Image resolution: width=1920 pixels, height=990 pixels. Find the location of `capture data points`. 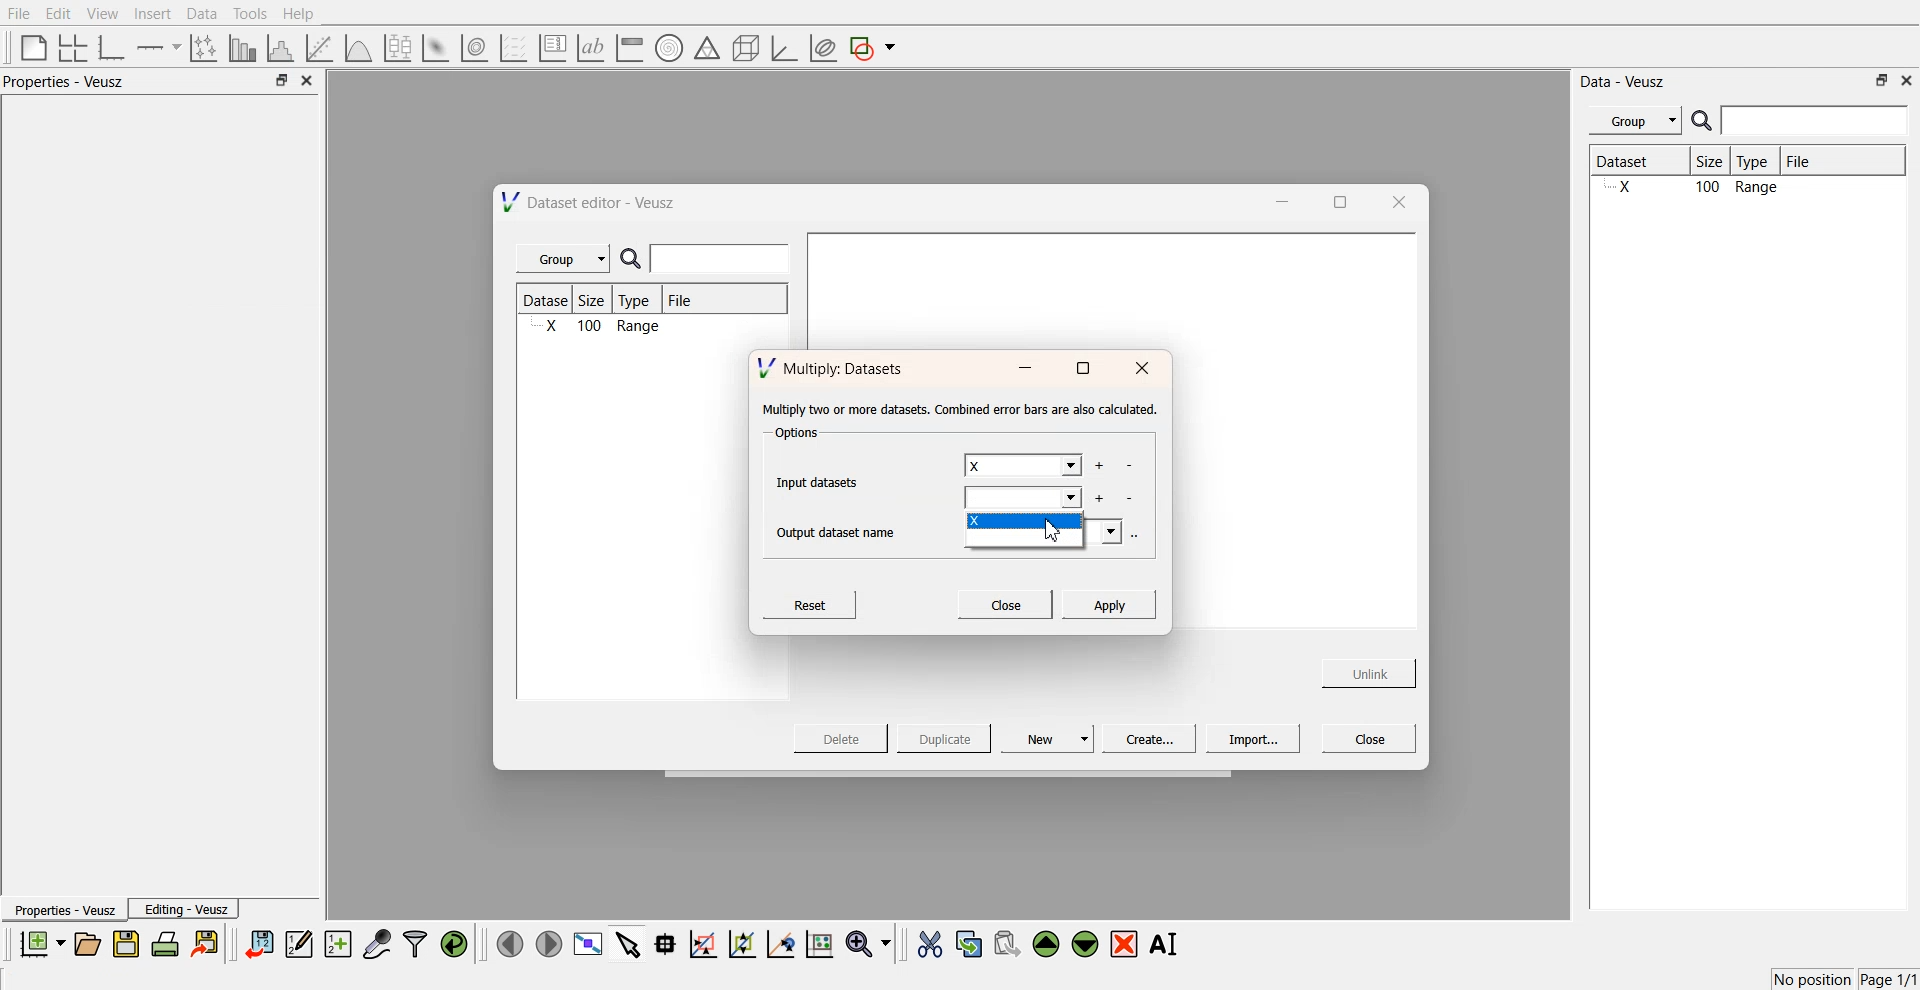

capture data points is located at coordinates (378, 945).